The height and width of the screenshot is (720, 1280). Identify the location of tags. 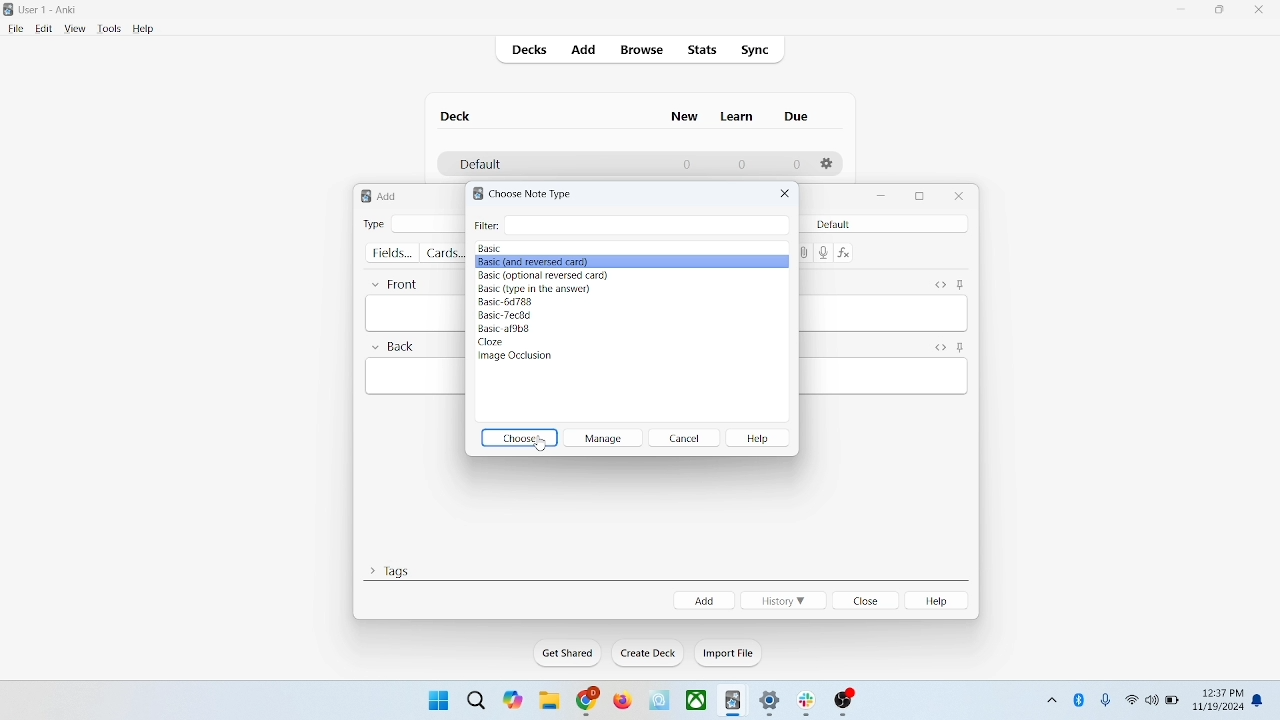
(389, 569).